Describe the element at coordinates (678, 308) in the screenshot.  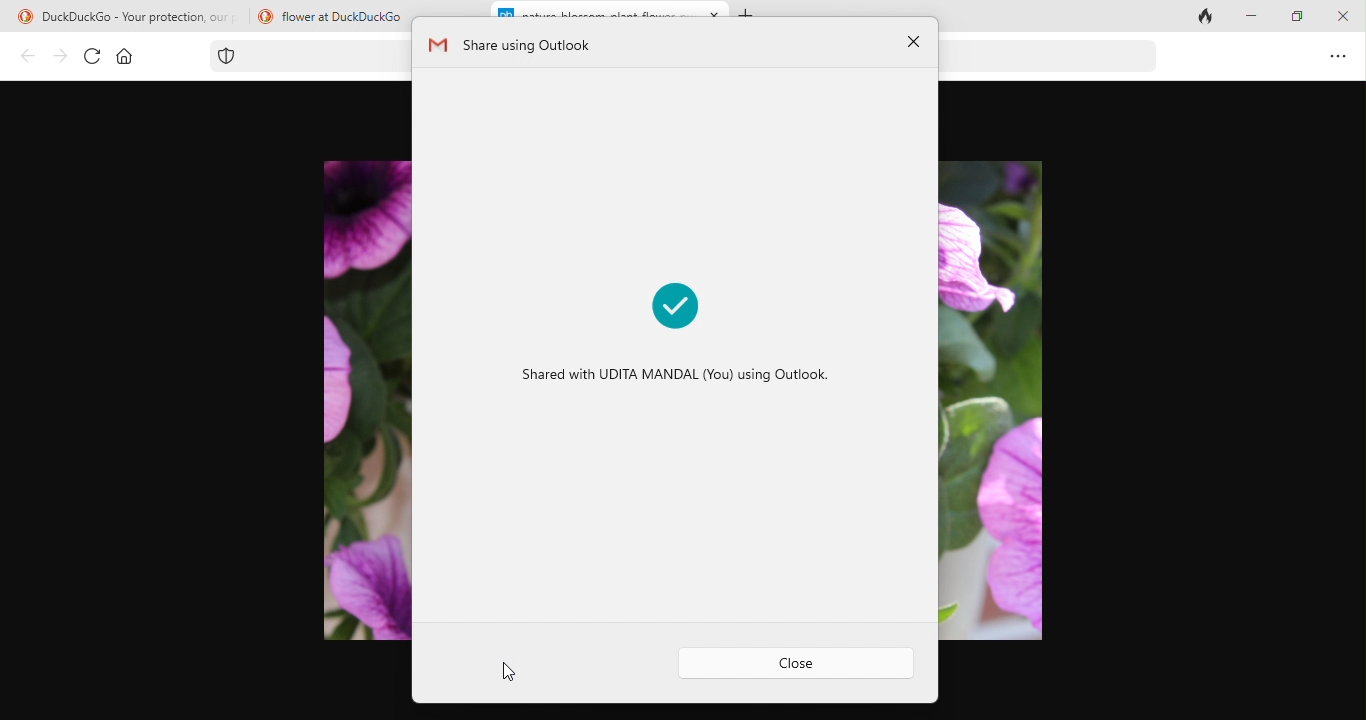
I see `shared marked` at that location.